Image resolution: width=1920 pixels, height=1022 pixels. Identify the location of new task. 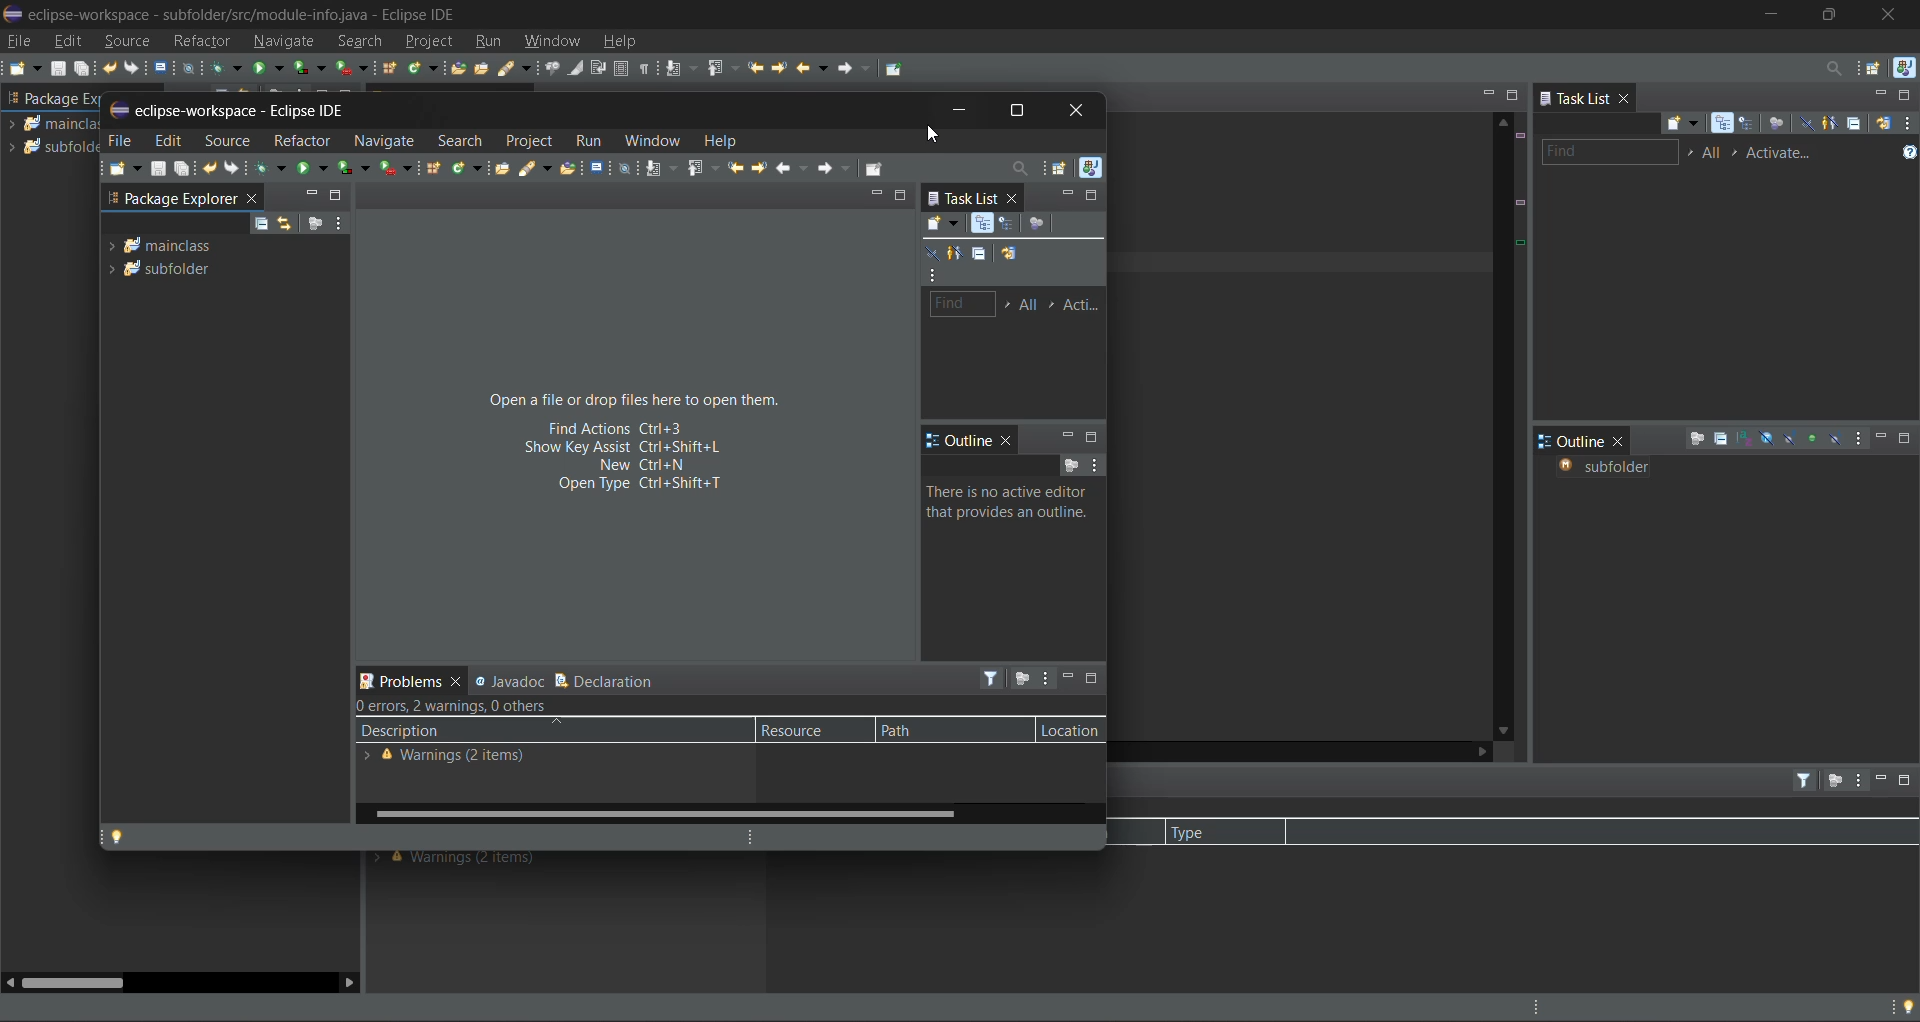
(1683, 123).